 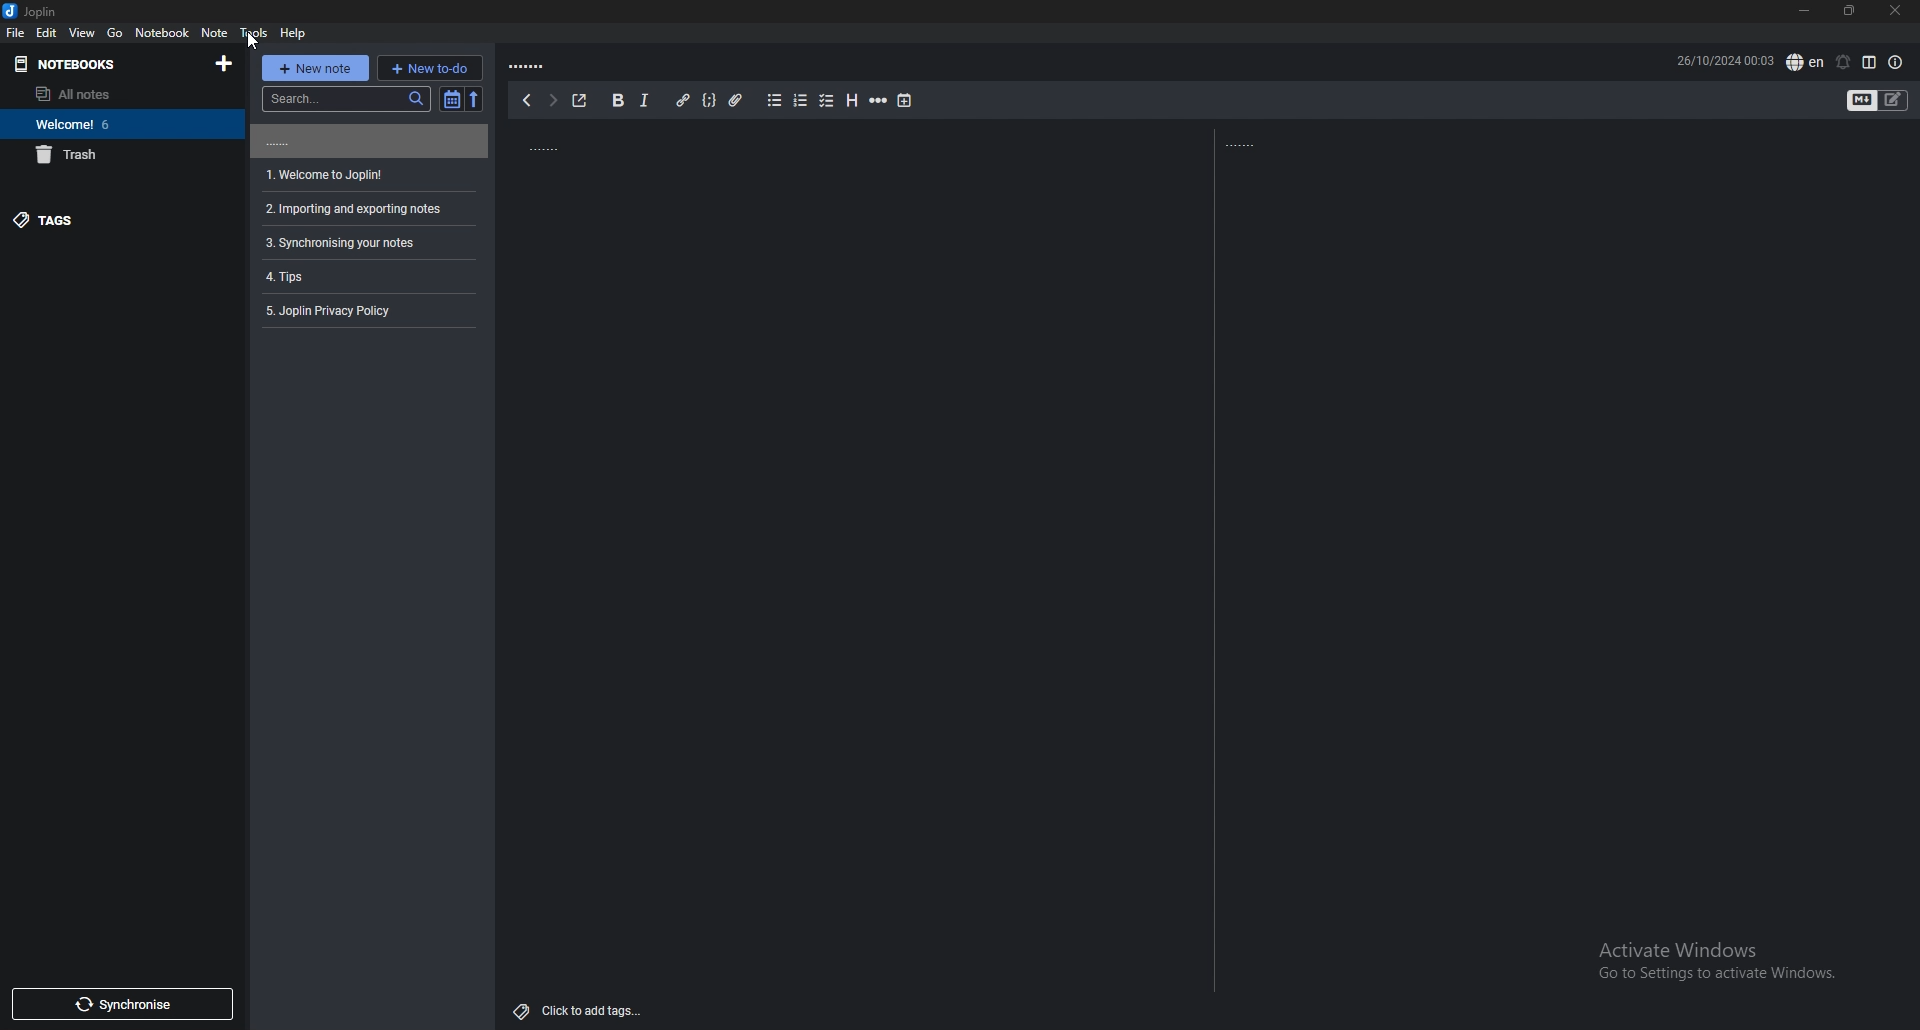 I want to click on synchronise, so click(x=123, y=1005).